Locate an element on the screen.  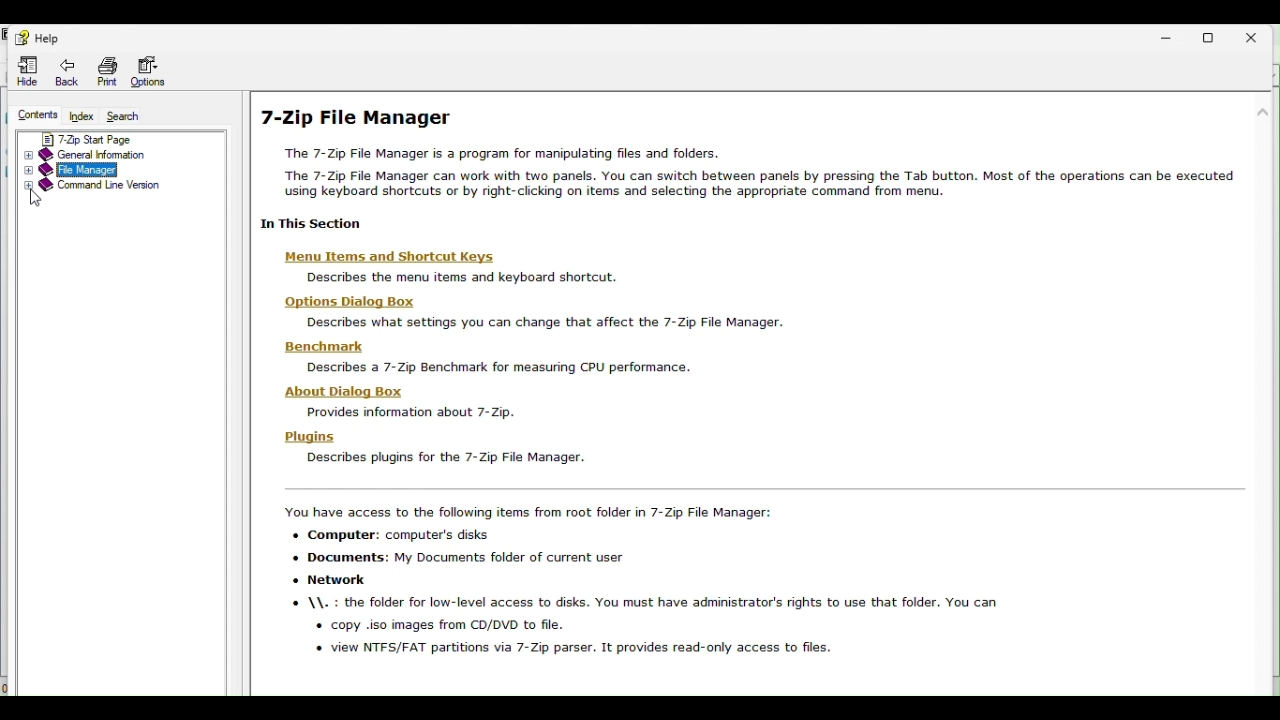
Hide is located at coordinates (19, 71).